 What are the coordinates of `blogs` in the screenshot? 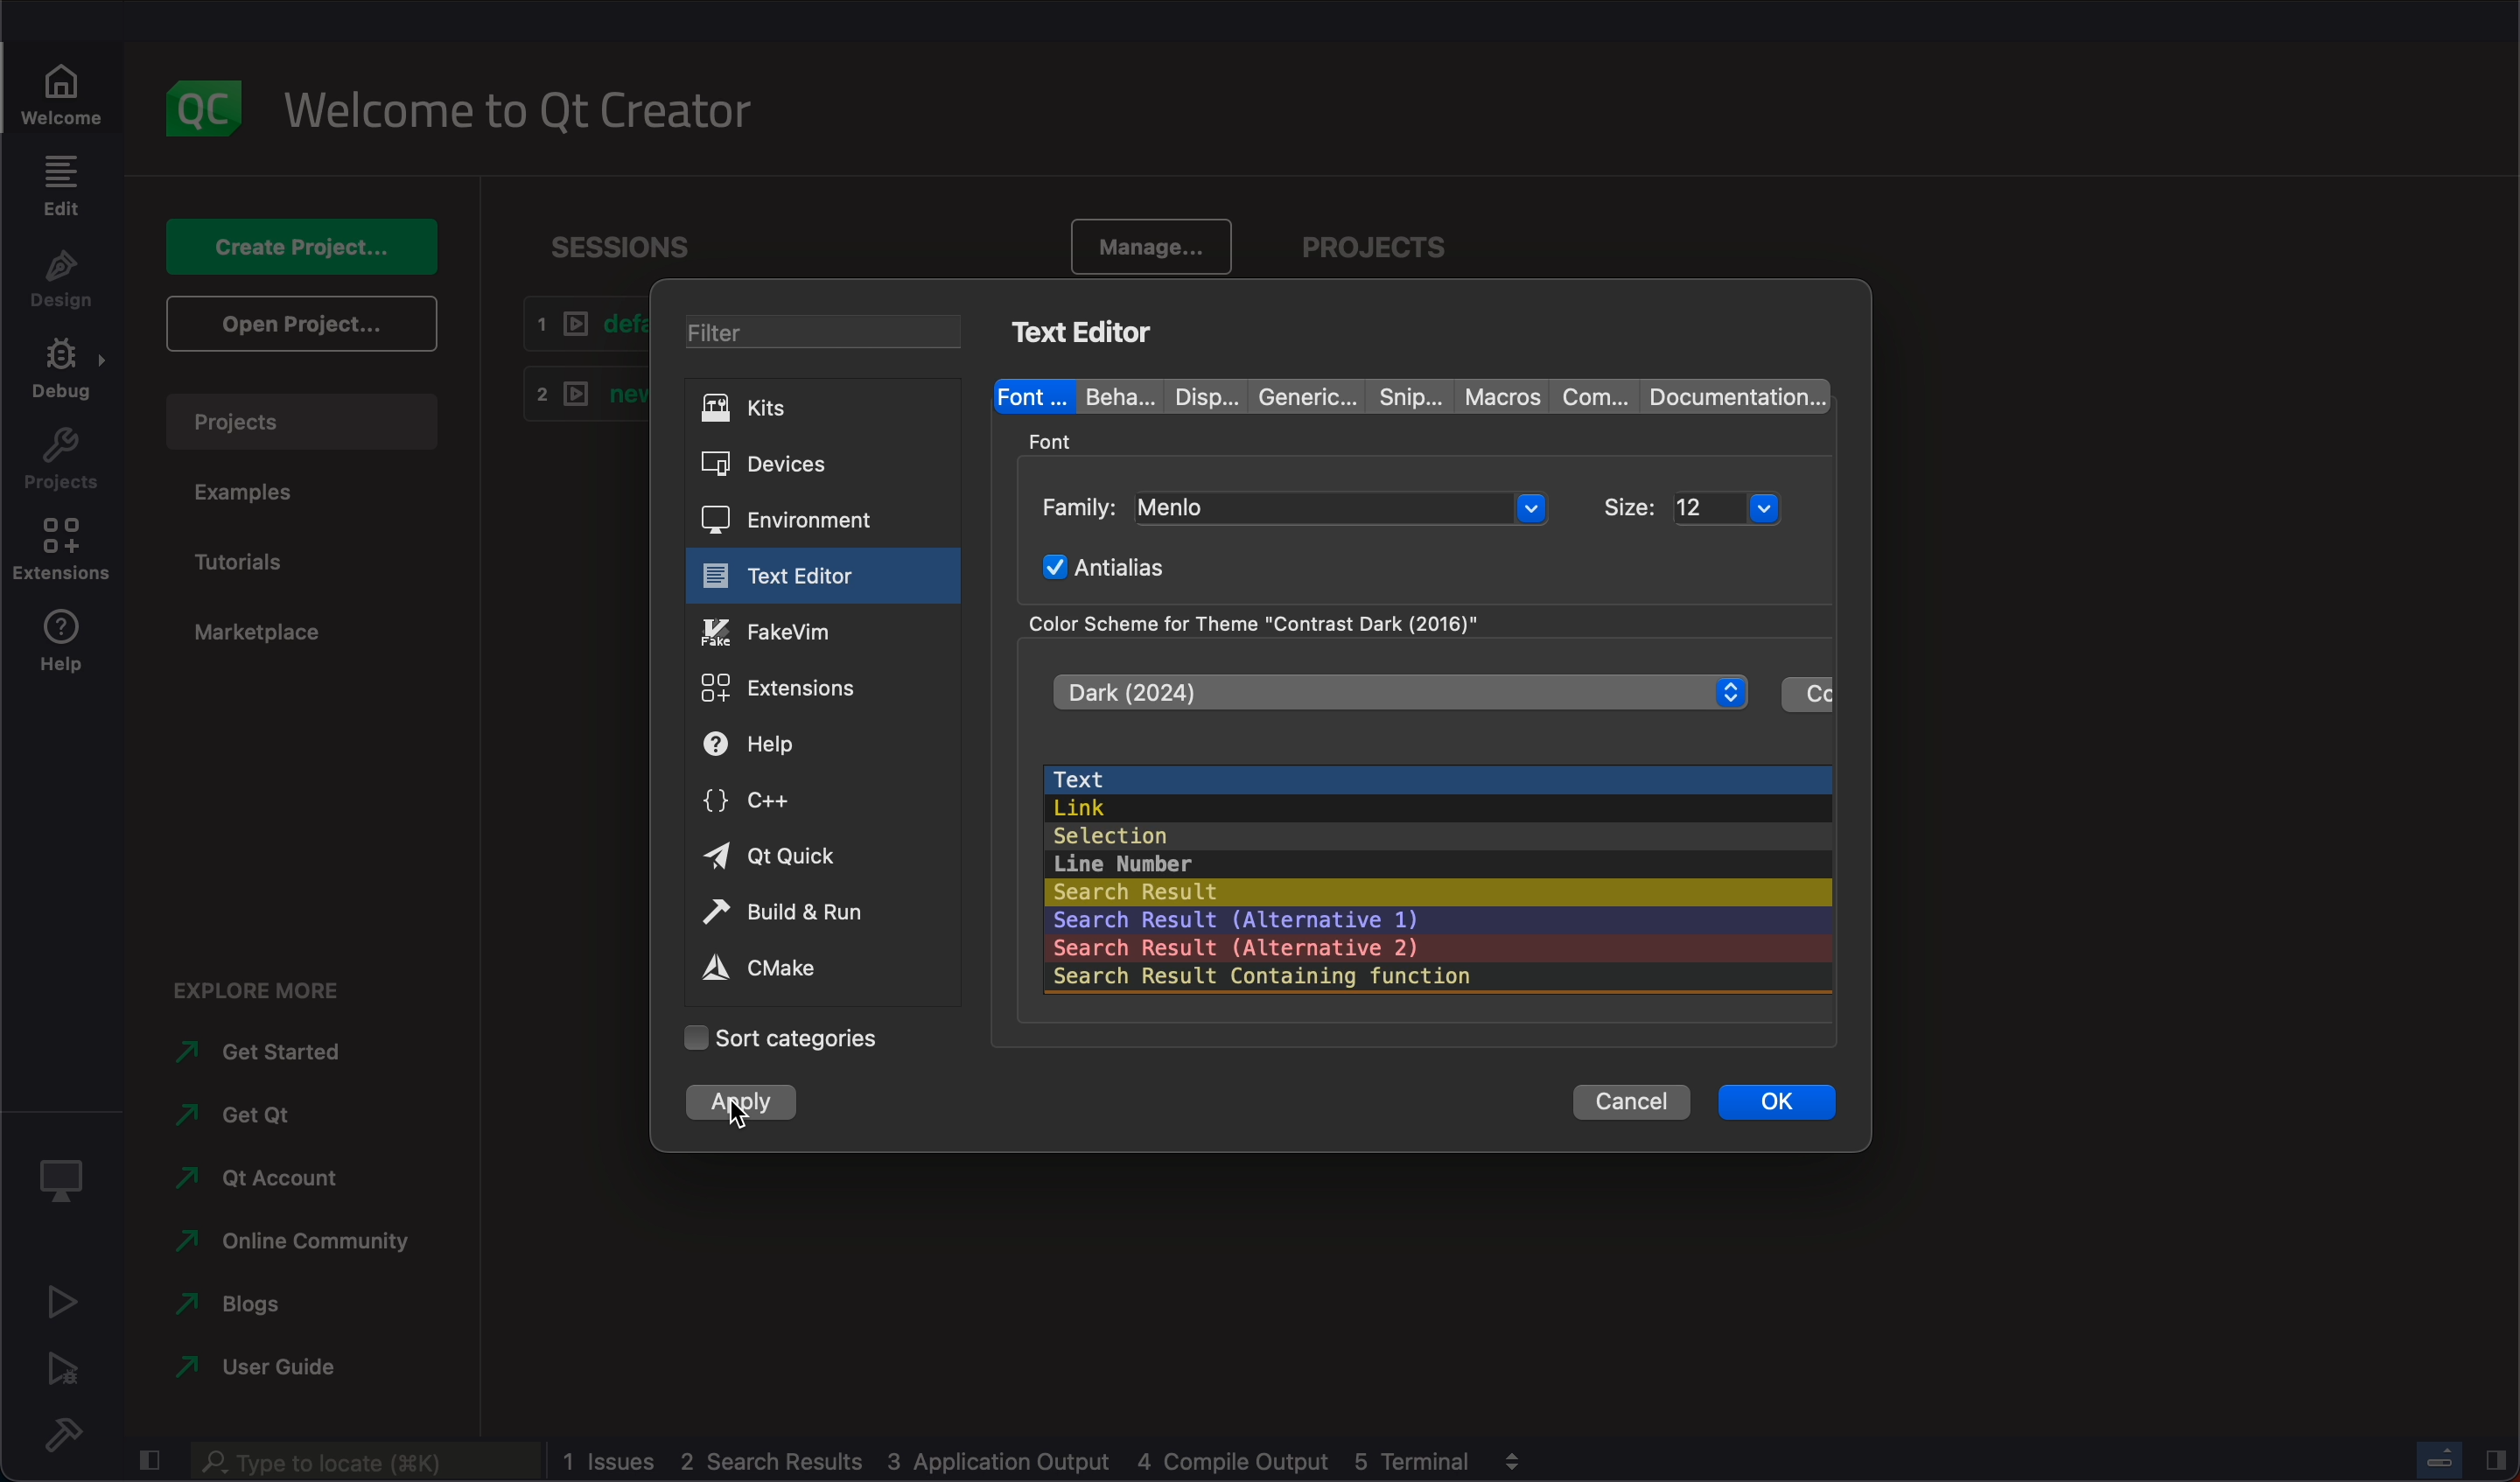 It's located at (230, 1306).